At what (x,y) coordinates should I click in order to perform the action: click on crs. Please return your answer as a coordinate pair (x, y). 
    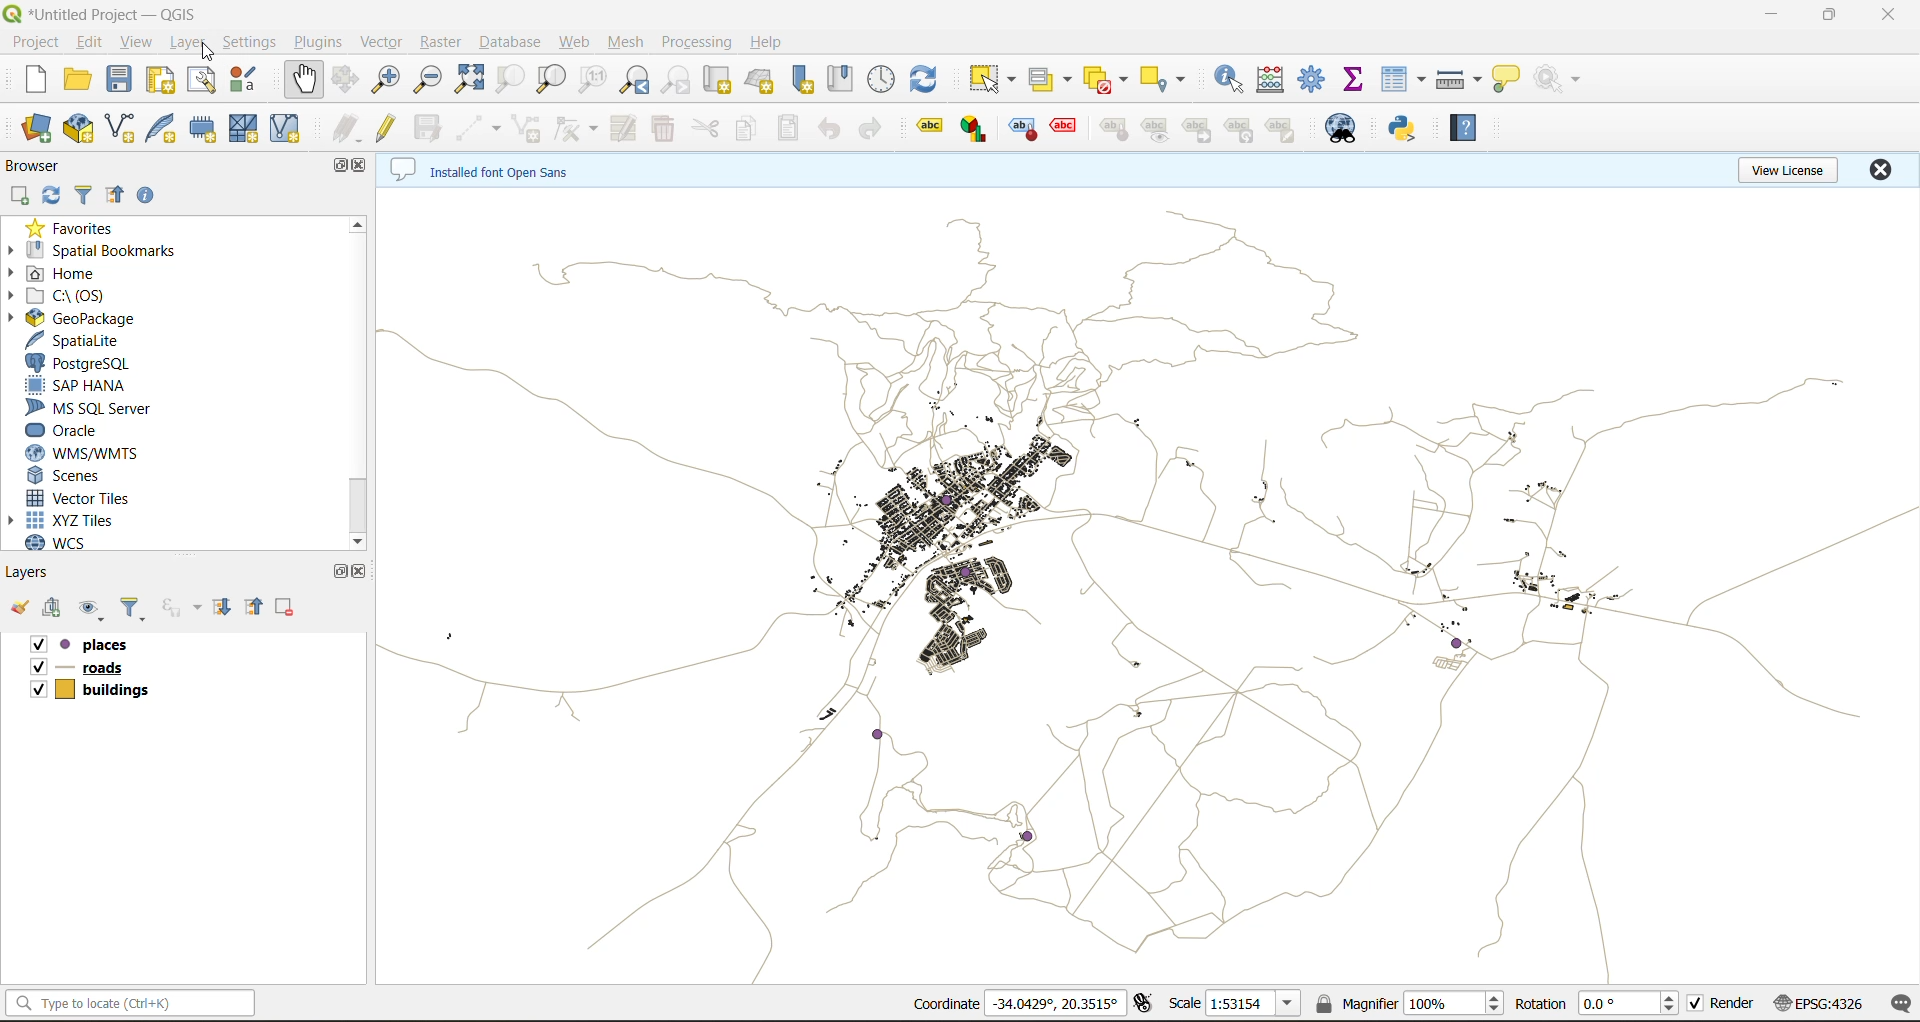
    Looking at the image, I should click on (1821, 1004).